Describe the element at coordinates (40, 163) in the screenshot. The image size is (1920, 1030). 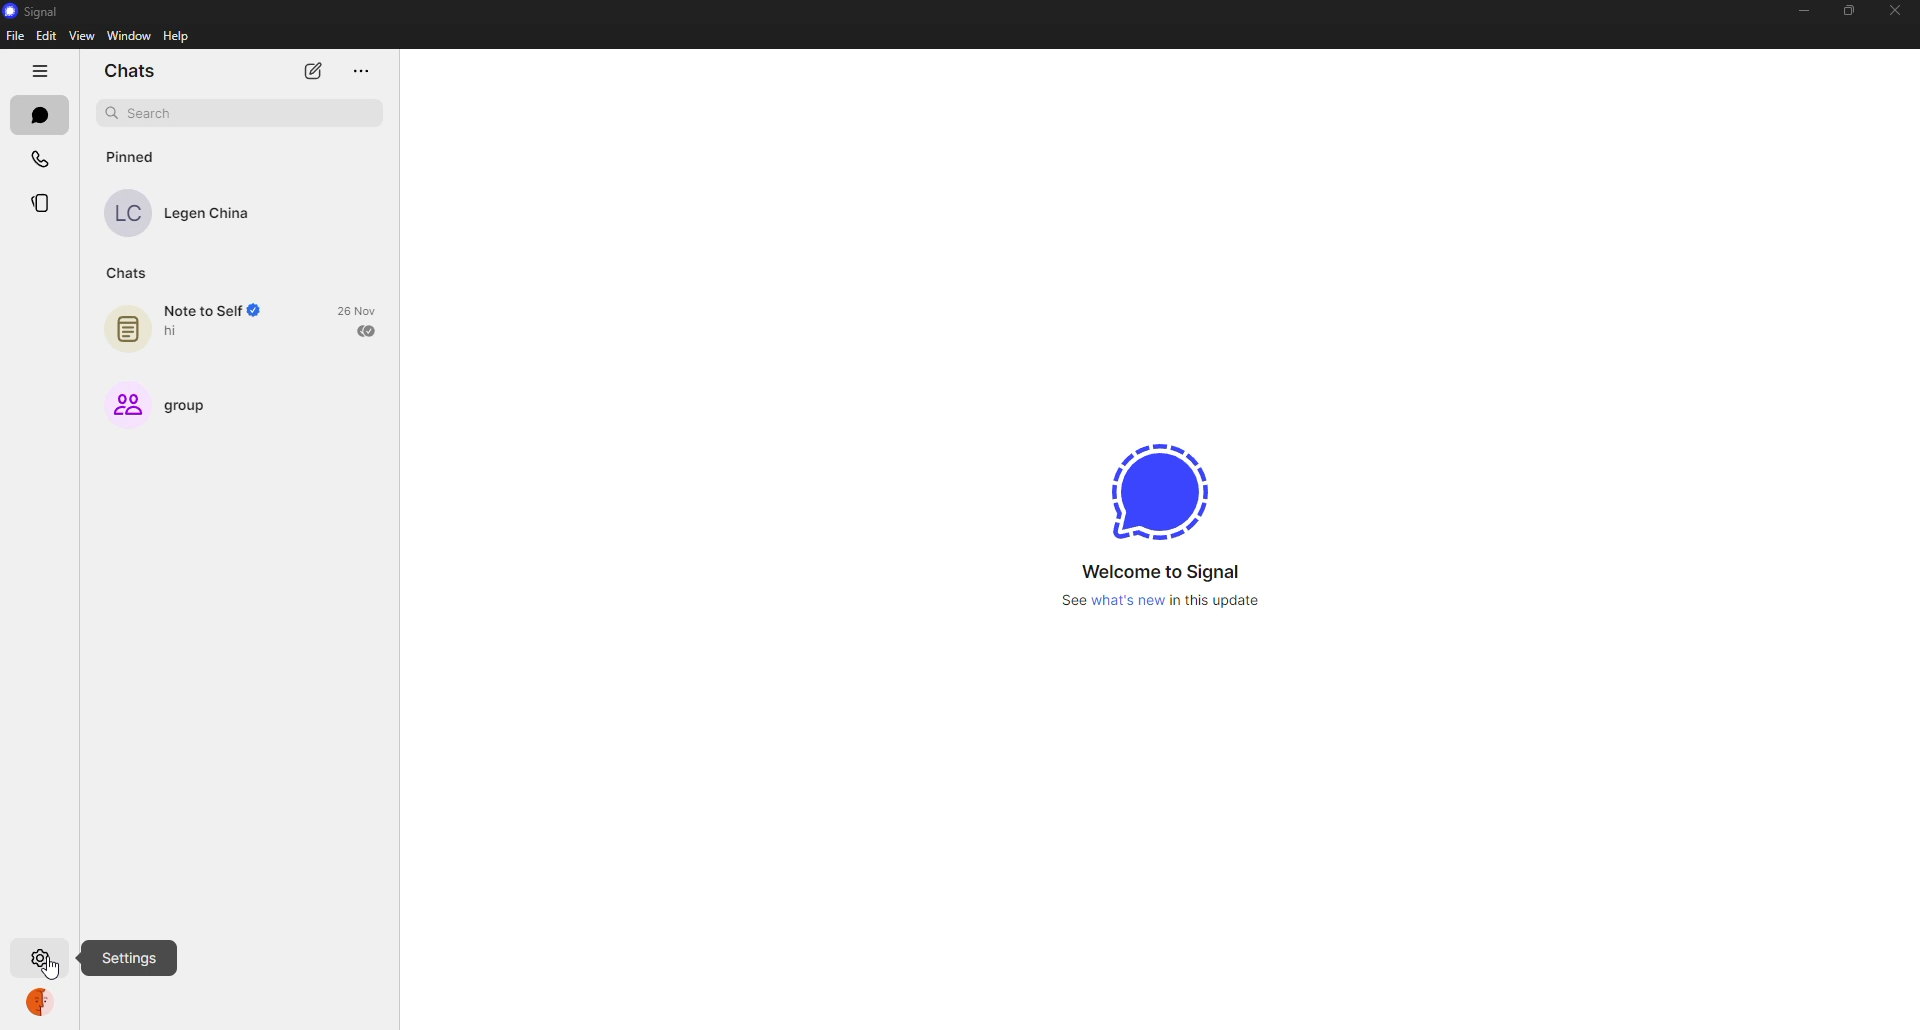
I see `calls` at that location.